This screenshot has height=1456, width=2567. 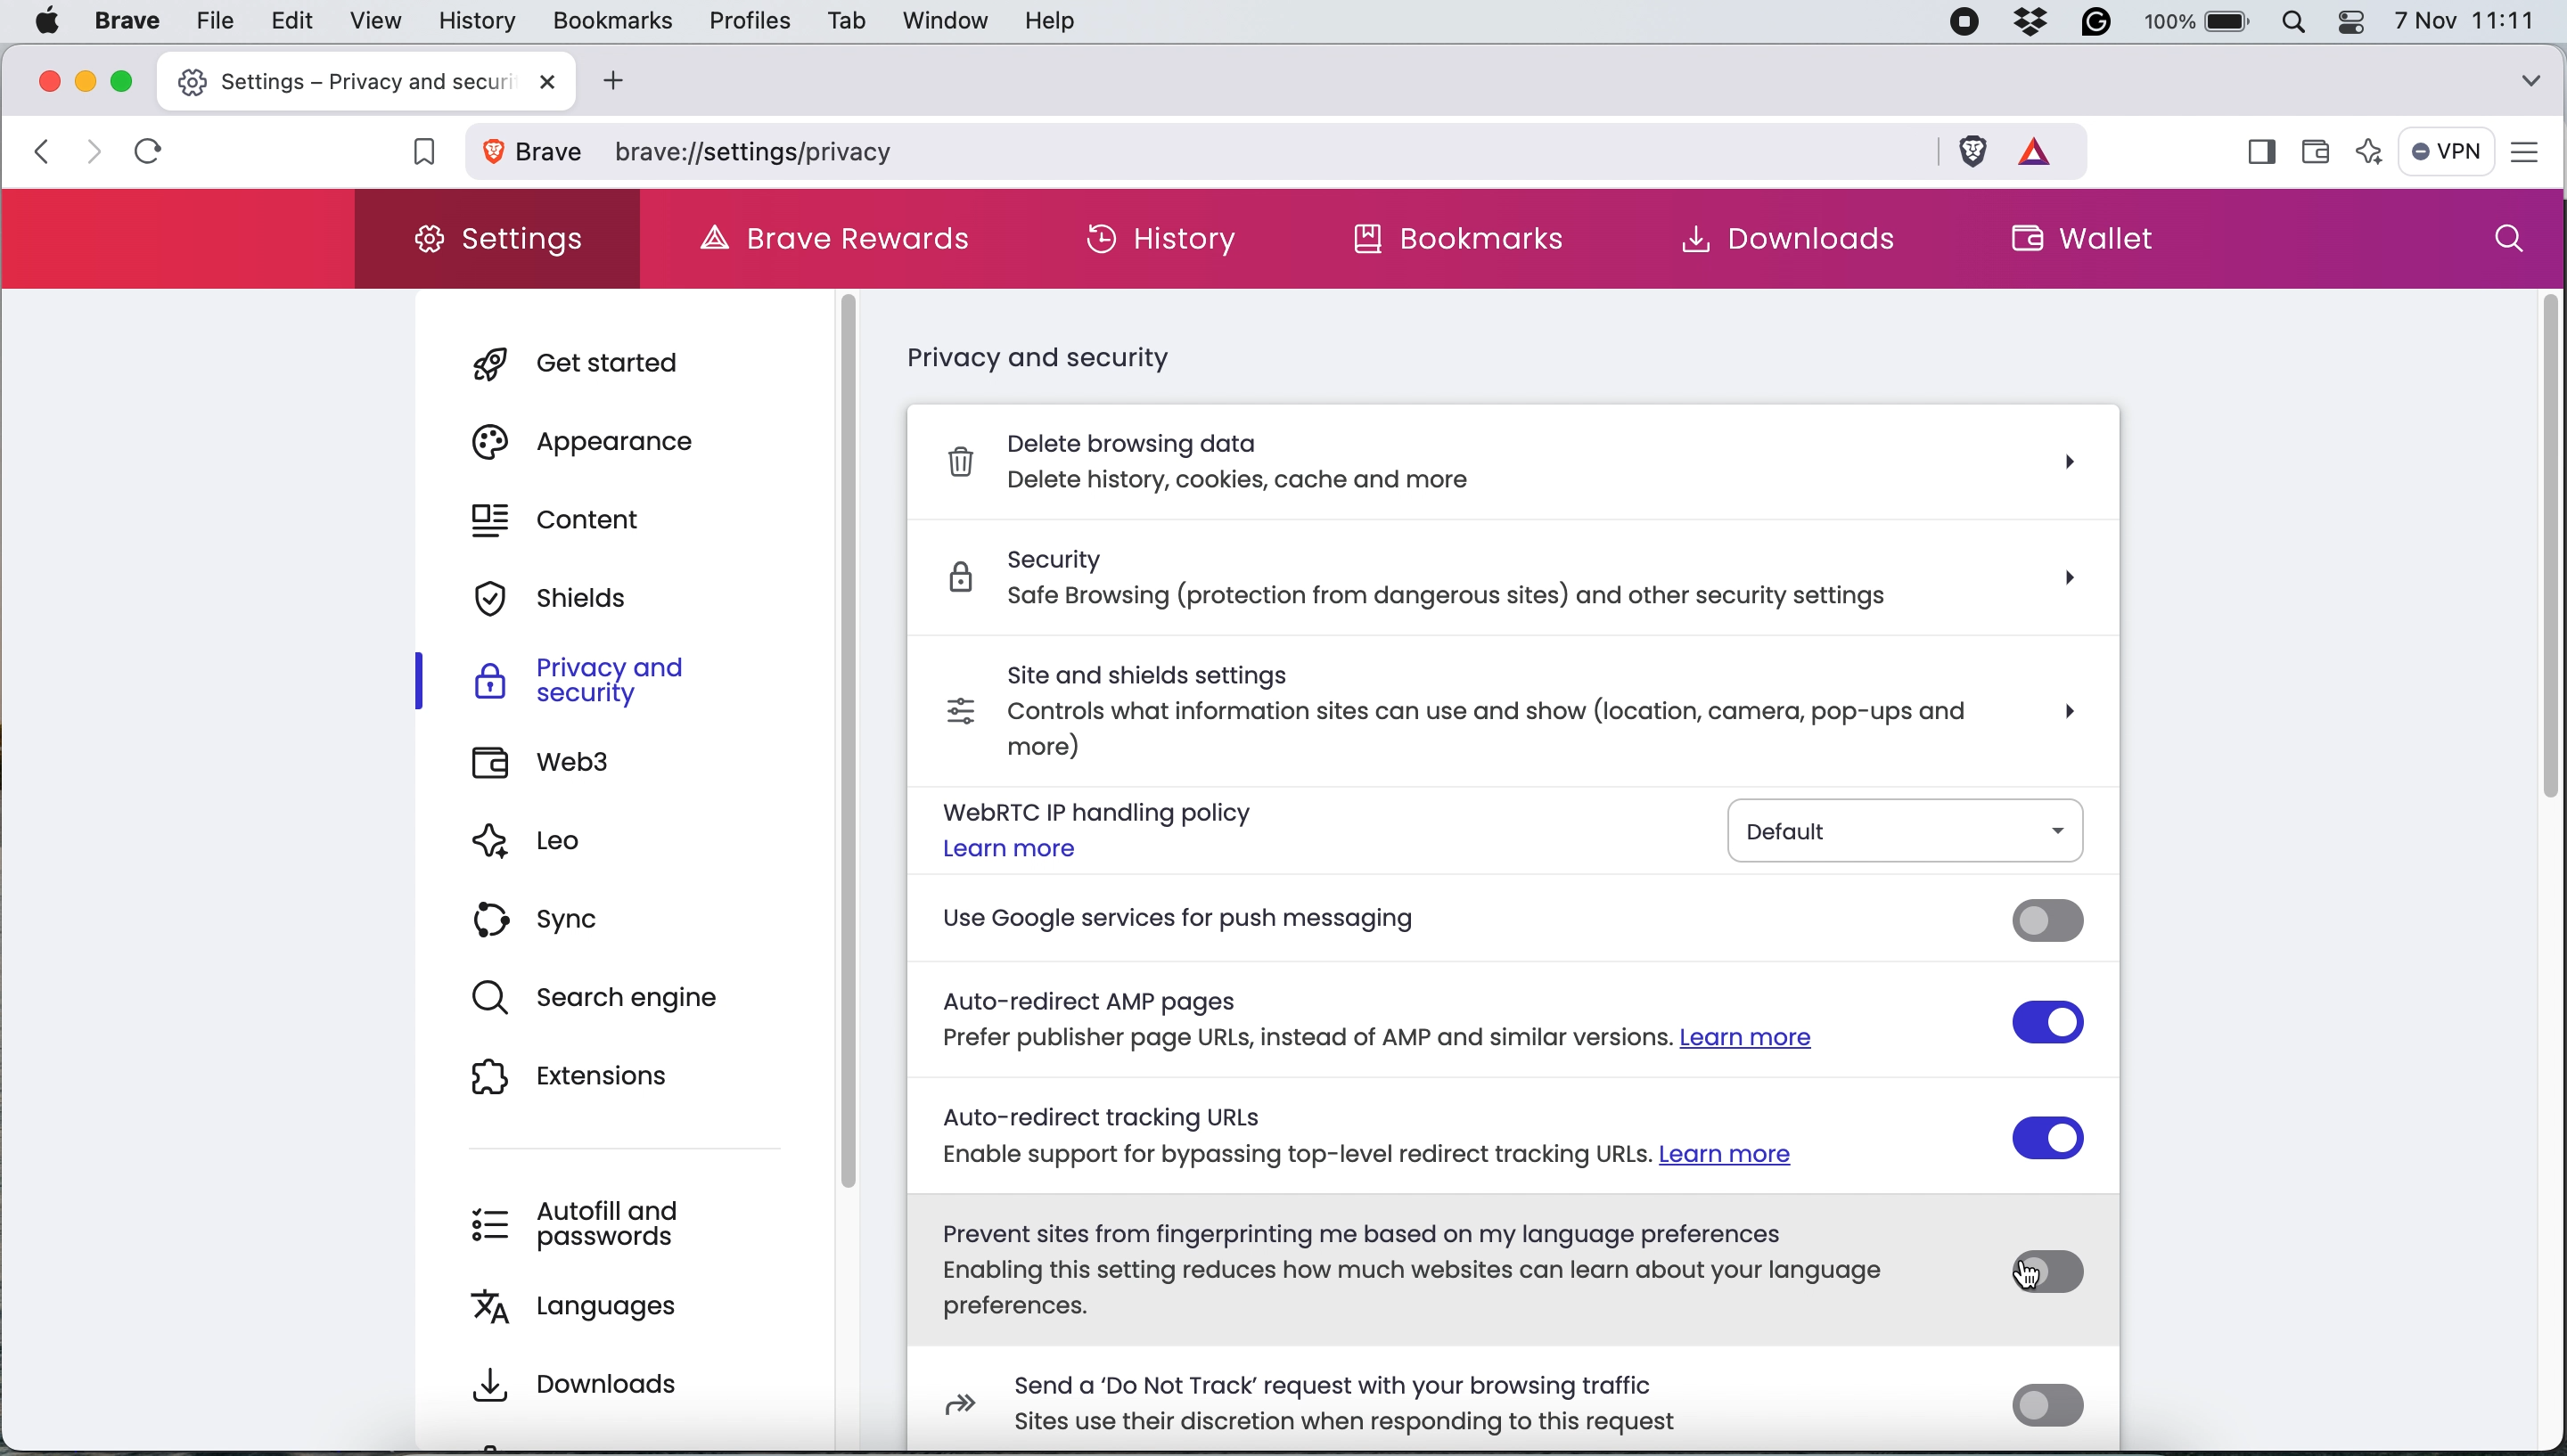 I want to click on delete browsing data delete history, cookies, cache and more, so click(x=1515, y=469).